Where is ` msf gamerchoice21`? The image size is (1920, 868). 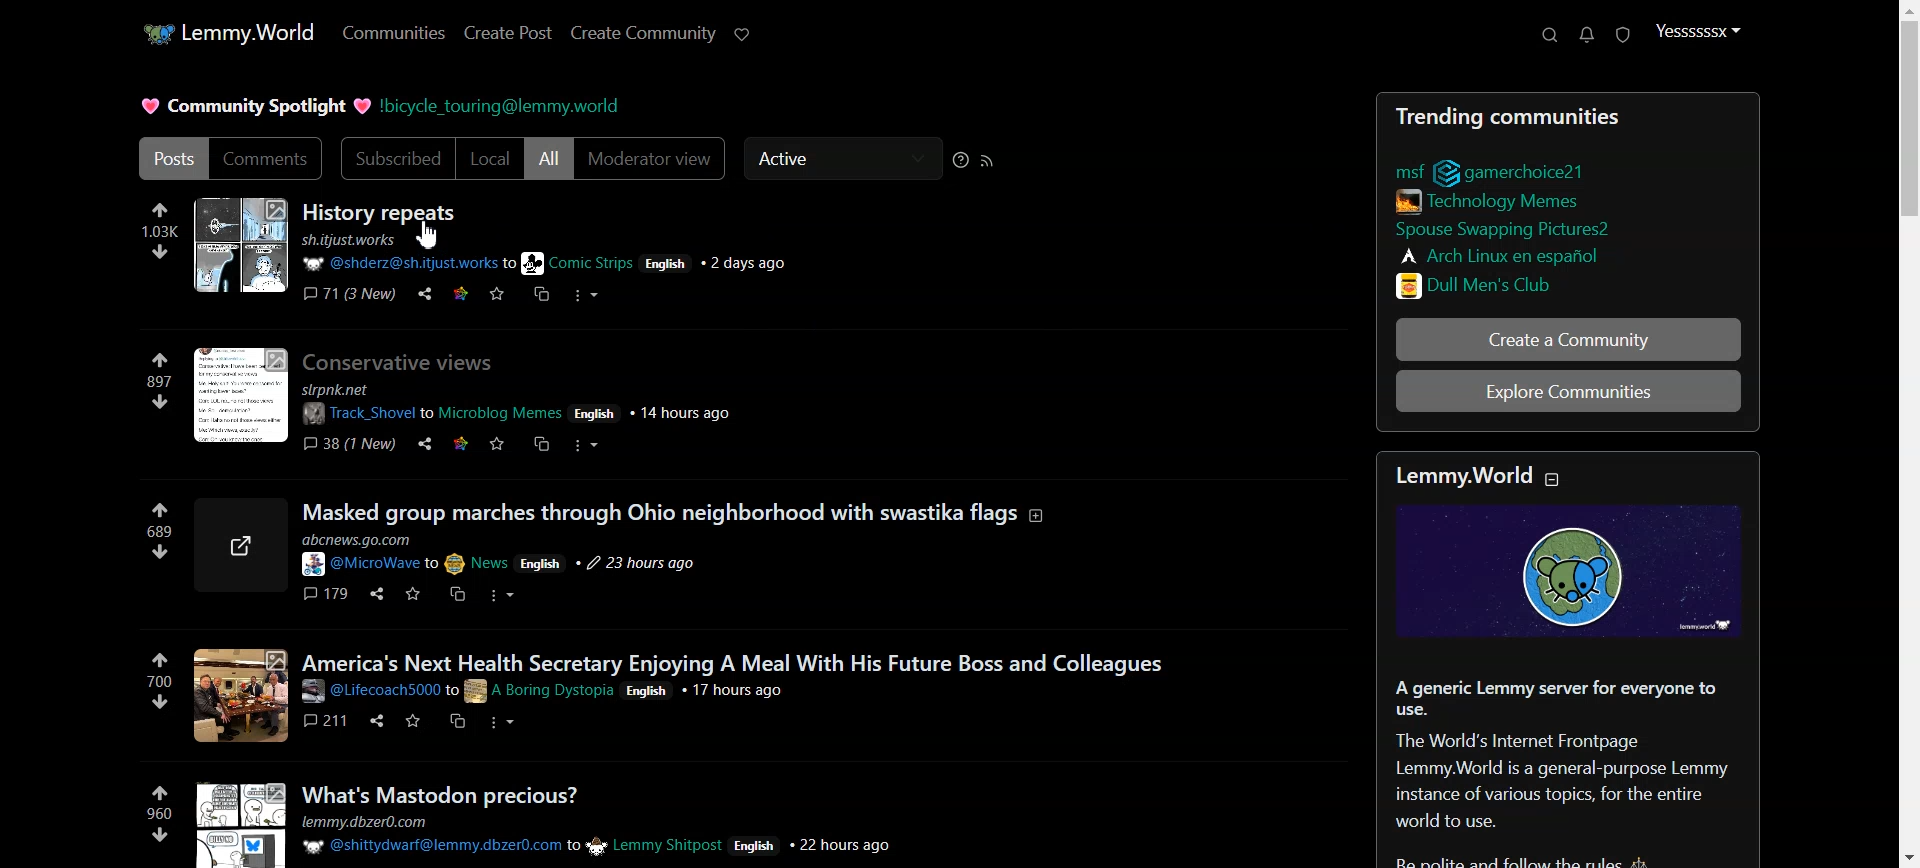  msf gamerchoice21 is located at coordinates (1510, 171).